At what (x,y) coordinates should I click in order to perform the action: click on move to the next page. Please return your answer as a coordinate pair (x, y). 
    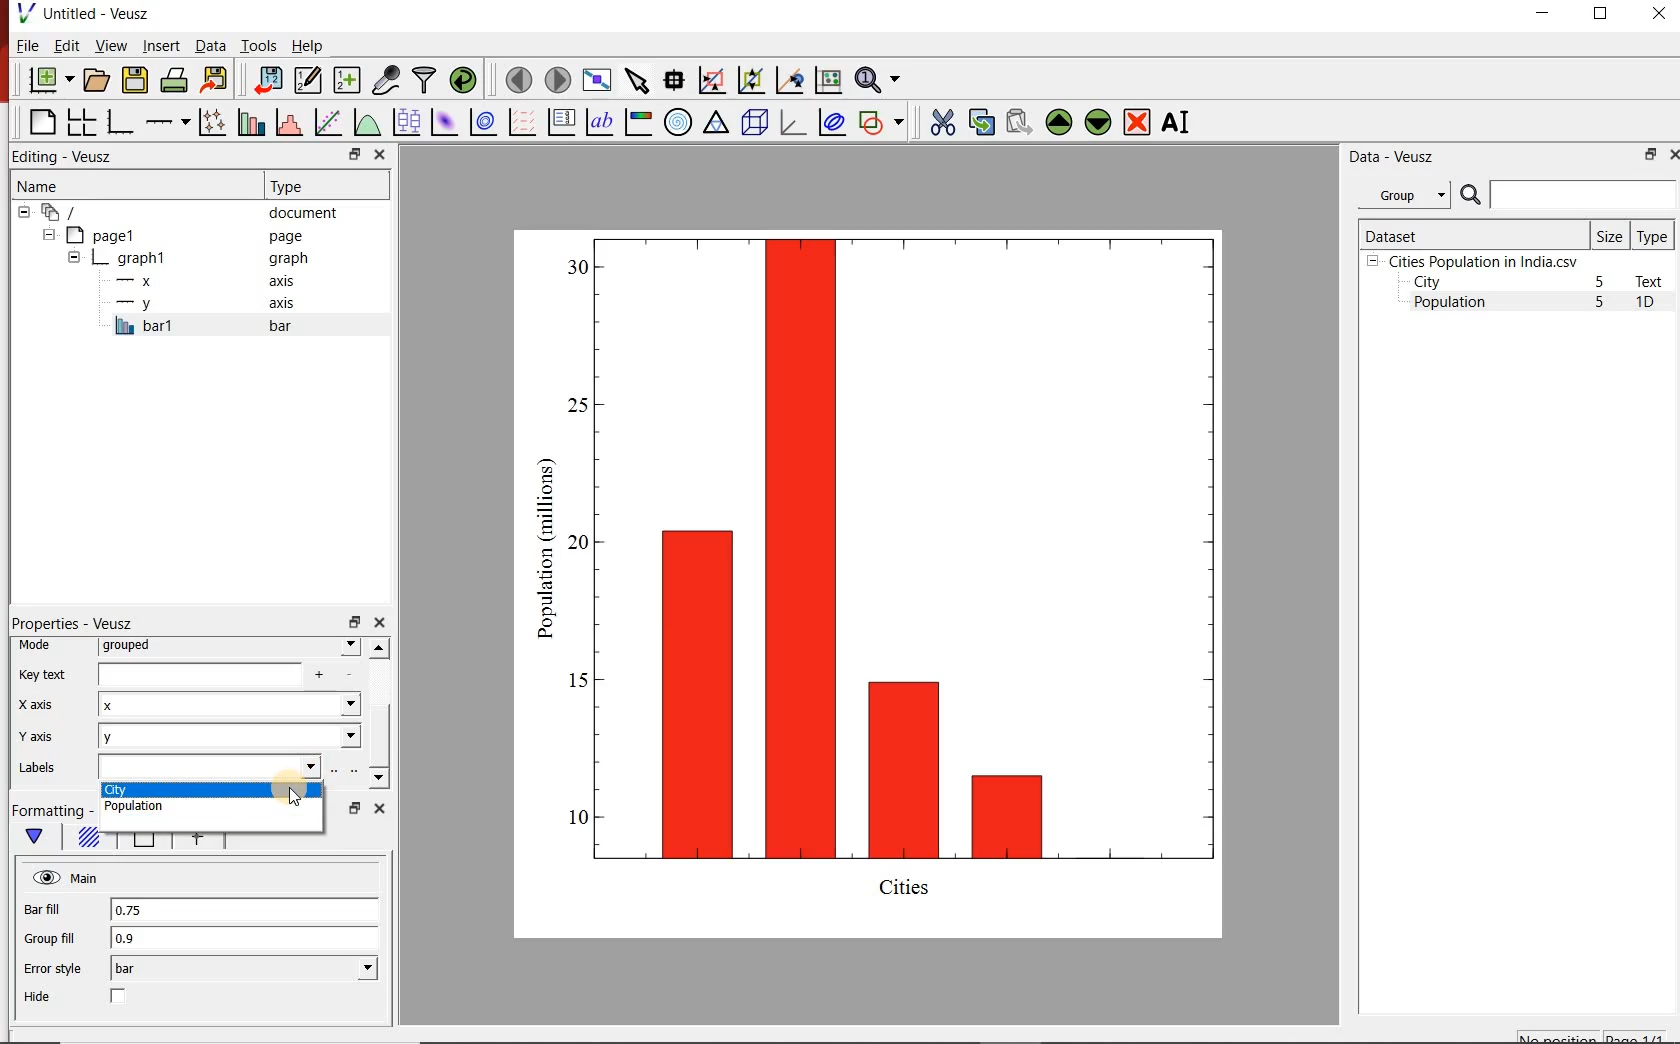
    Looking at the image, I should click on (556, 79).